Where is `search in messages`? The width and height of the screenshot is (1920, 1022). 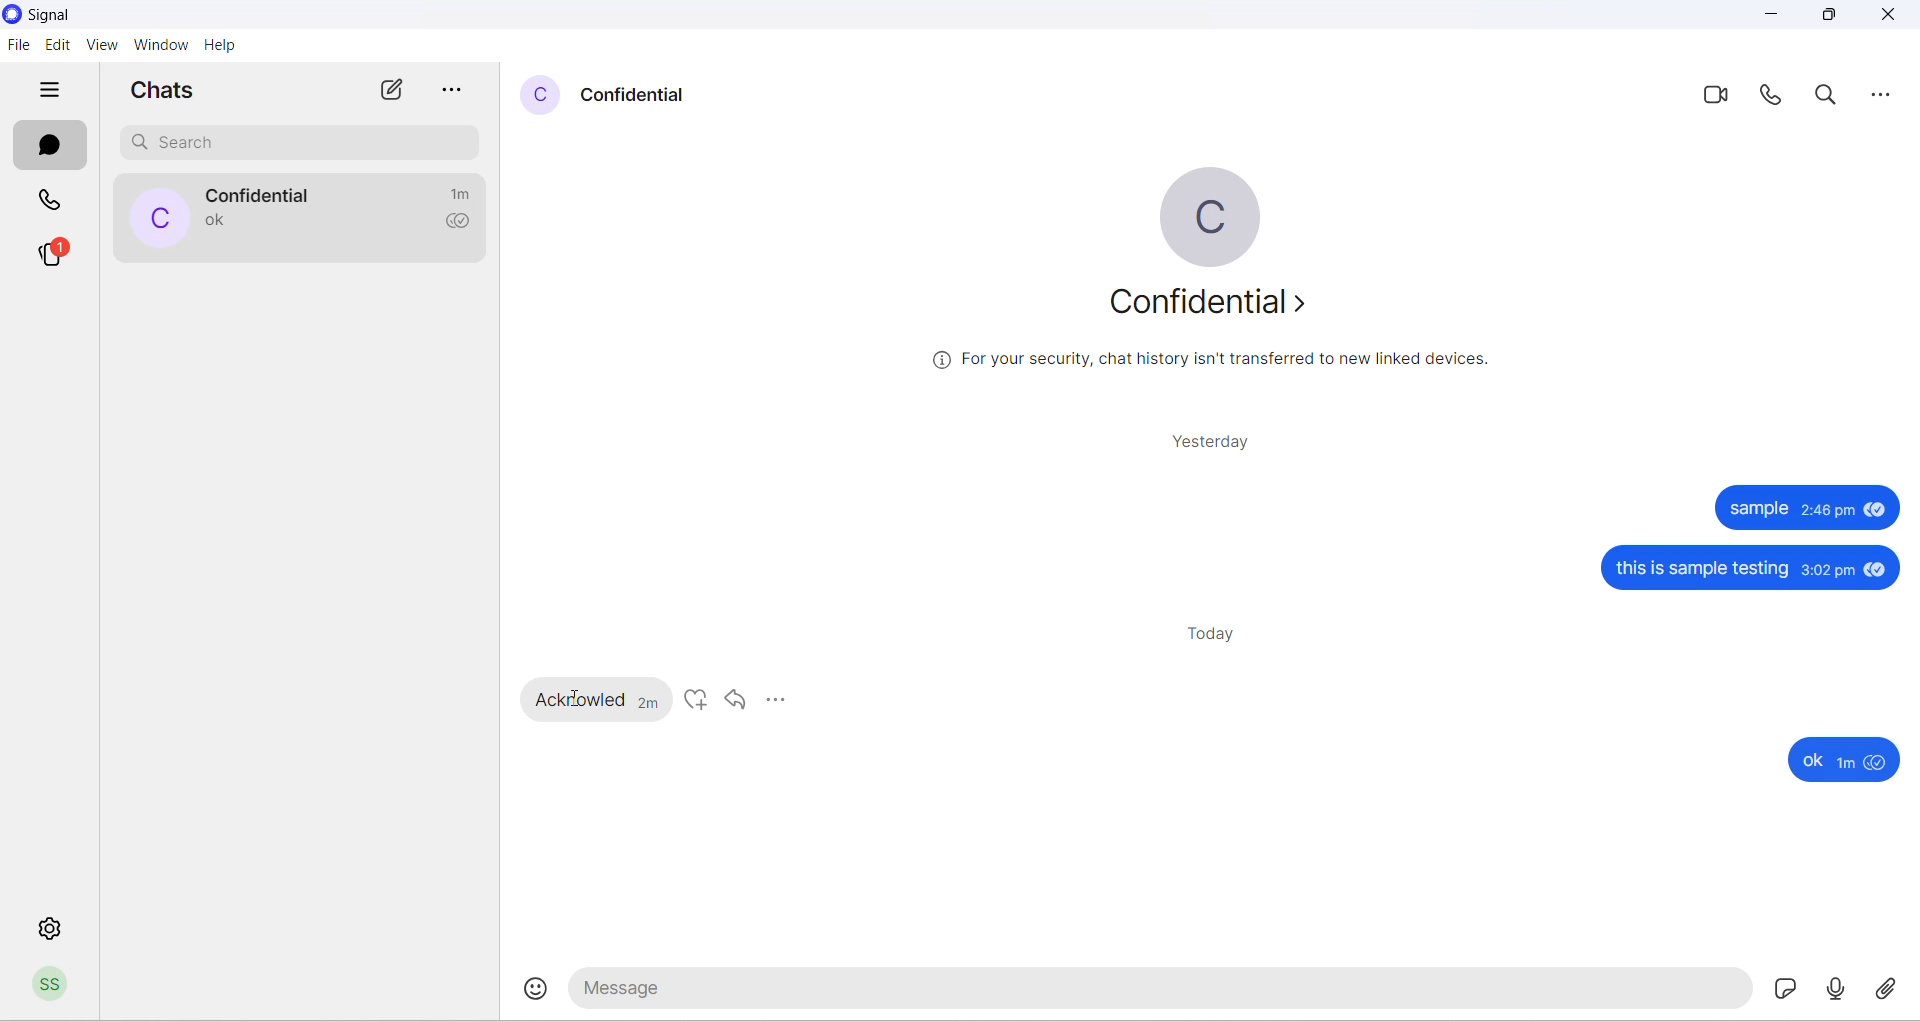
search in messages is located at coordinates (1834, 96).